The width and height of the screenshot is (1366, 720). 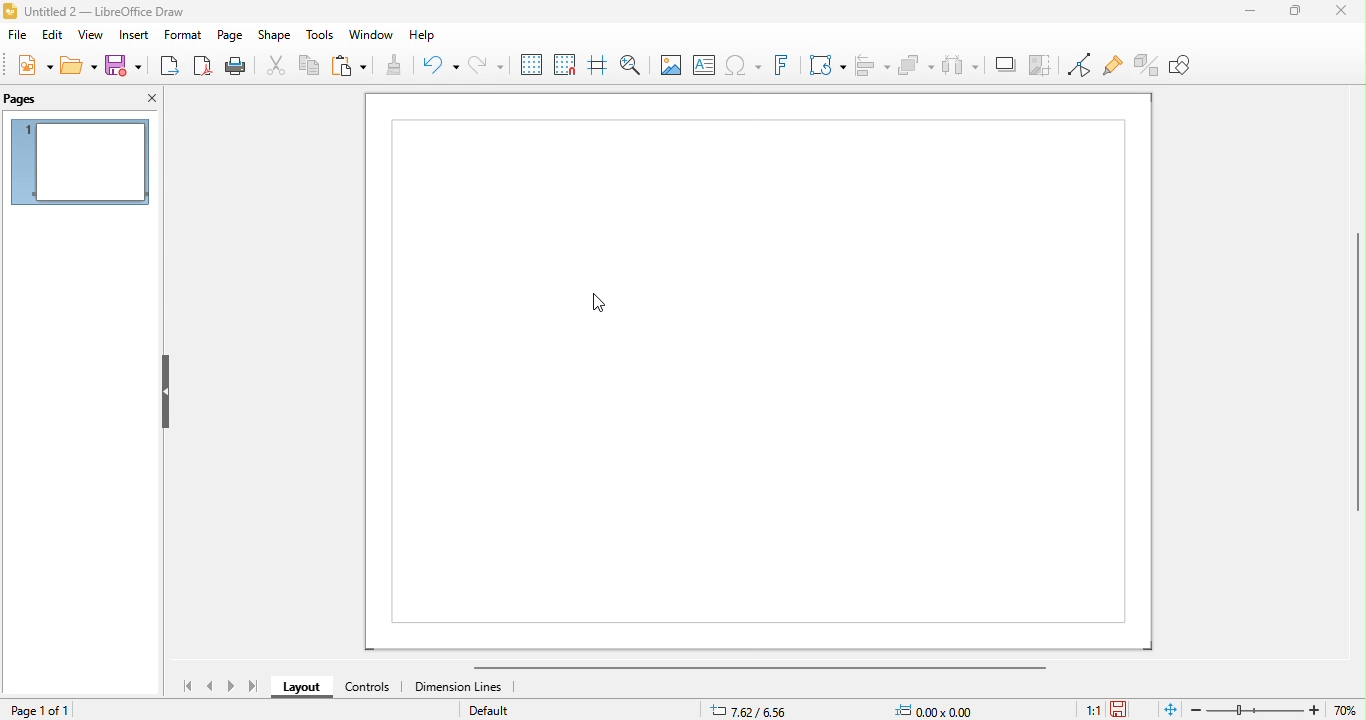 I want to click on crop, so click(x=1039, y=65).